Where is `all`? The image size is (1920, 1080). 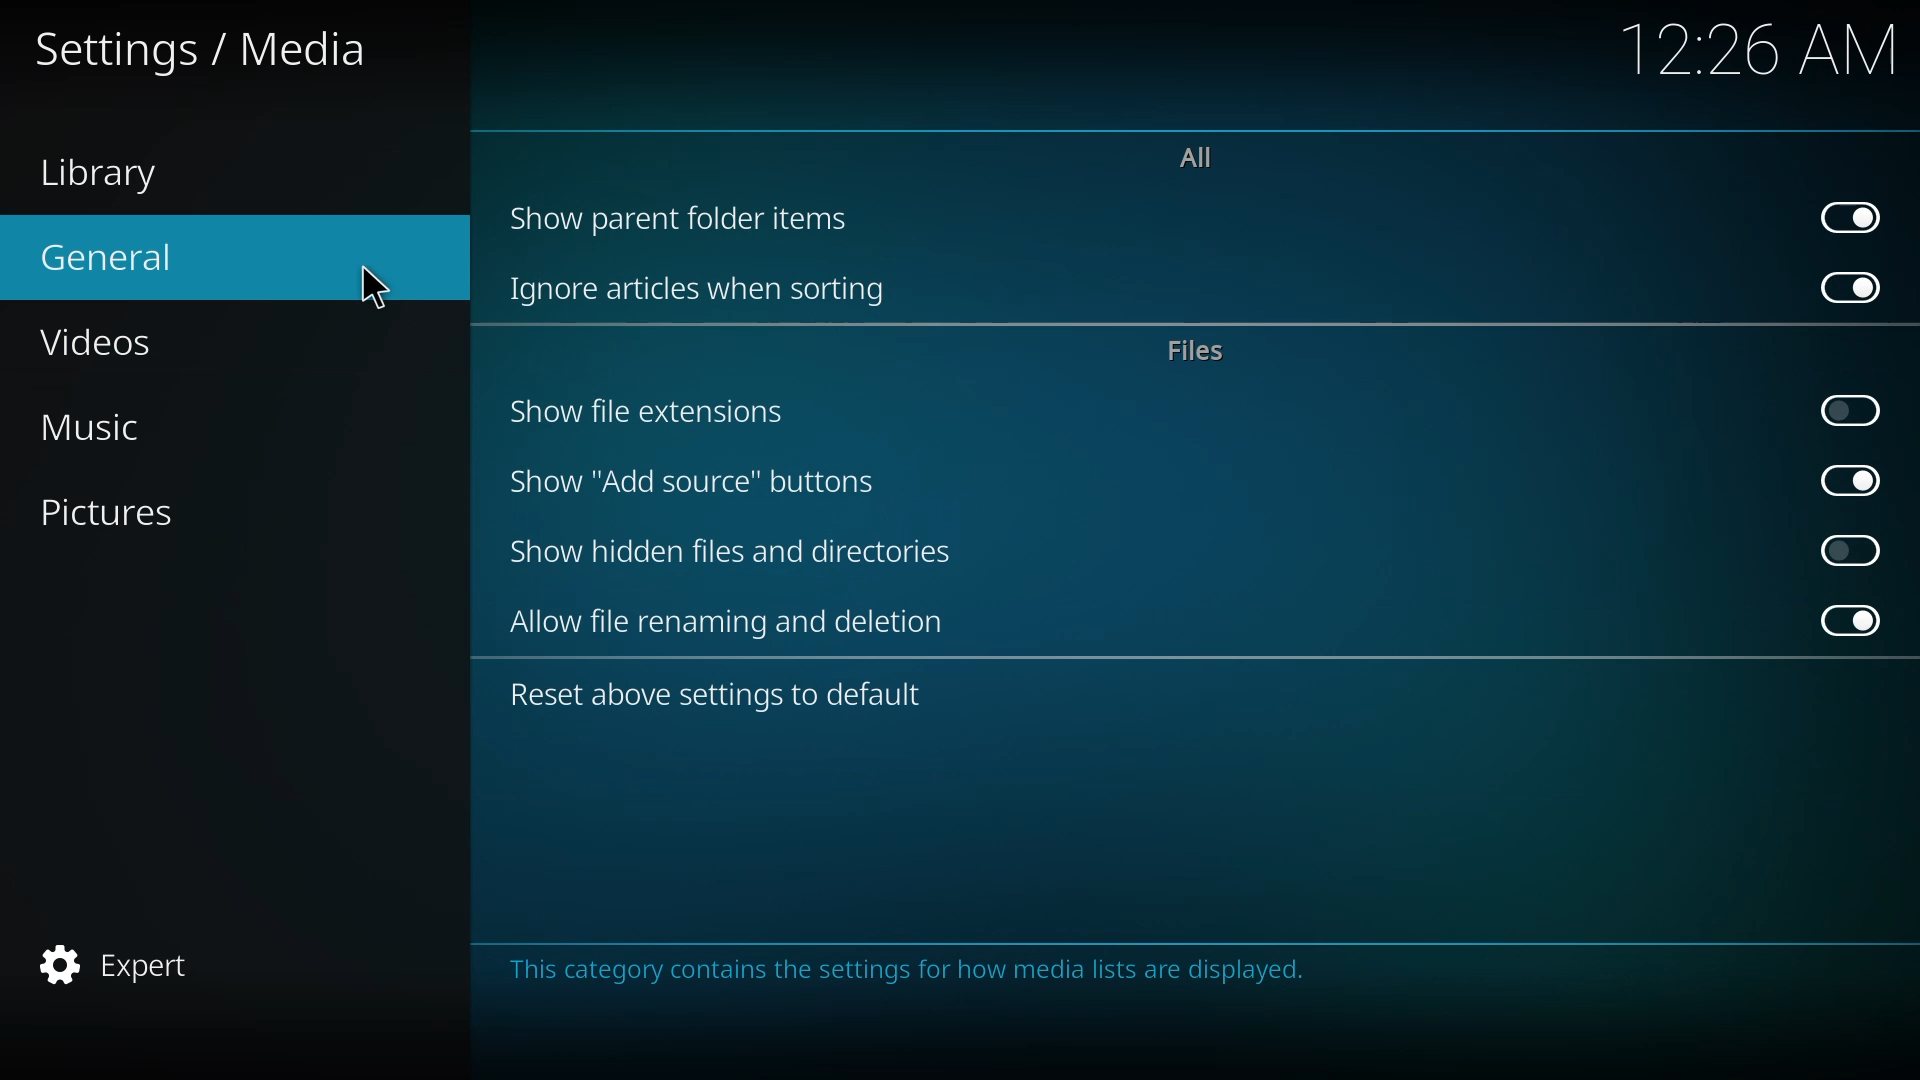 all is located at coordinates (1191, 155).